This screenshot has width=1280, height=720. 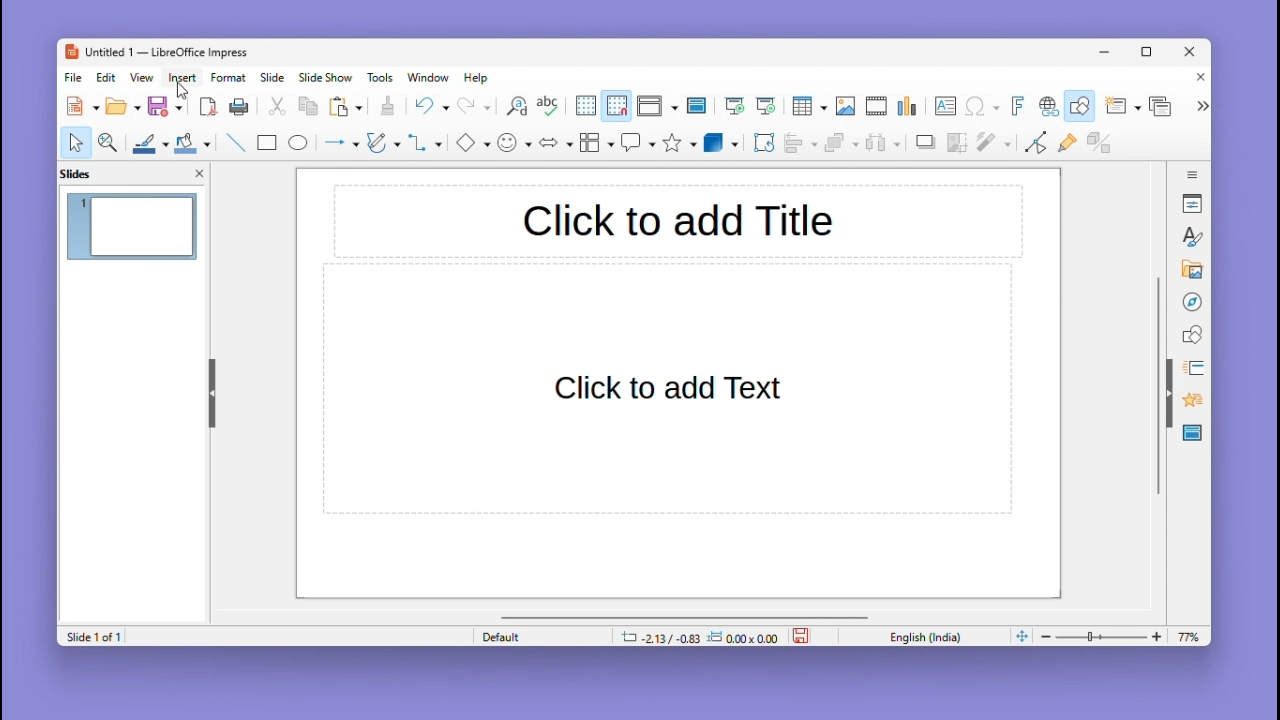 I want to click on Star, so click(x=680, y=143).